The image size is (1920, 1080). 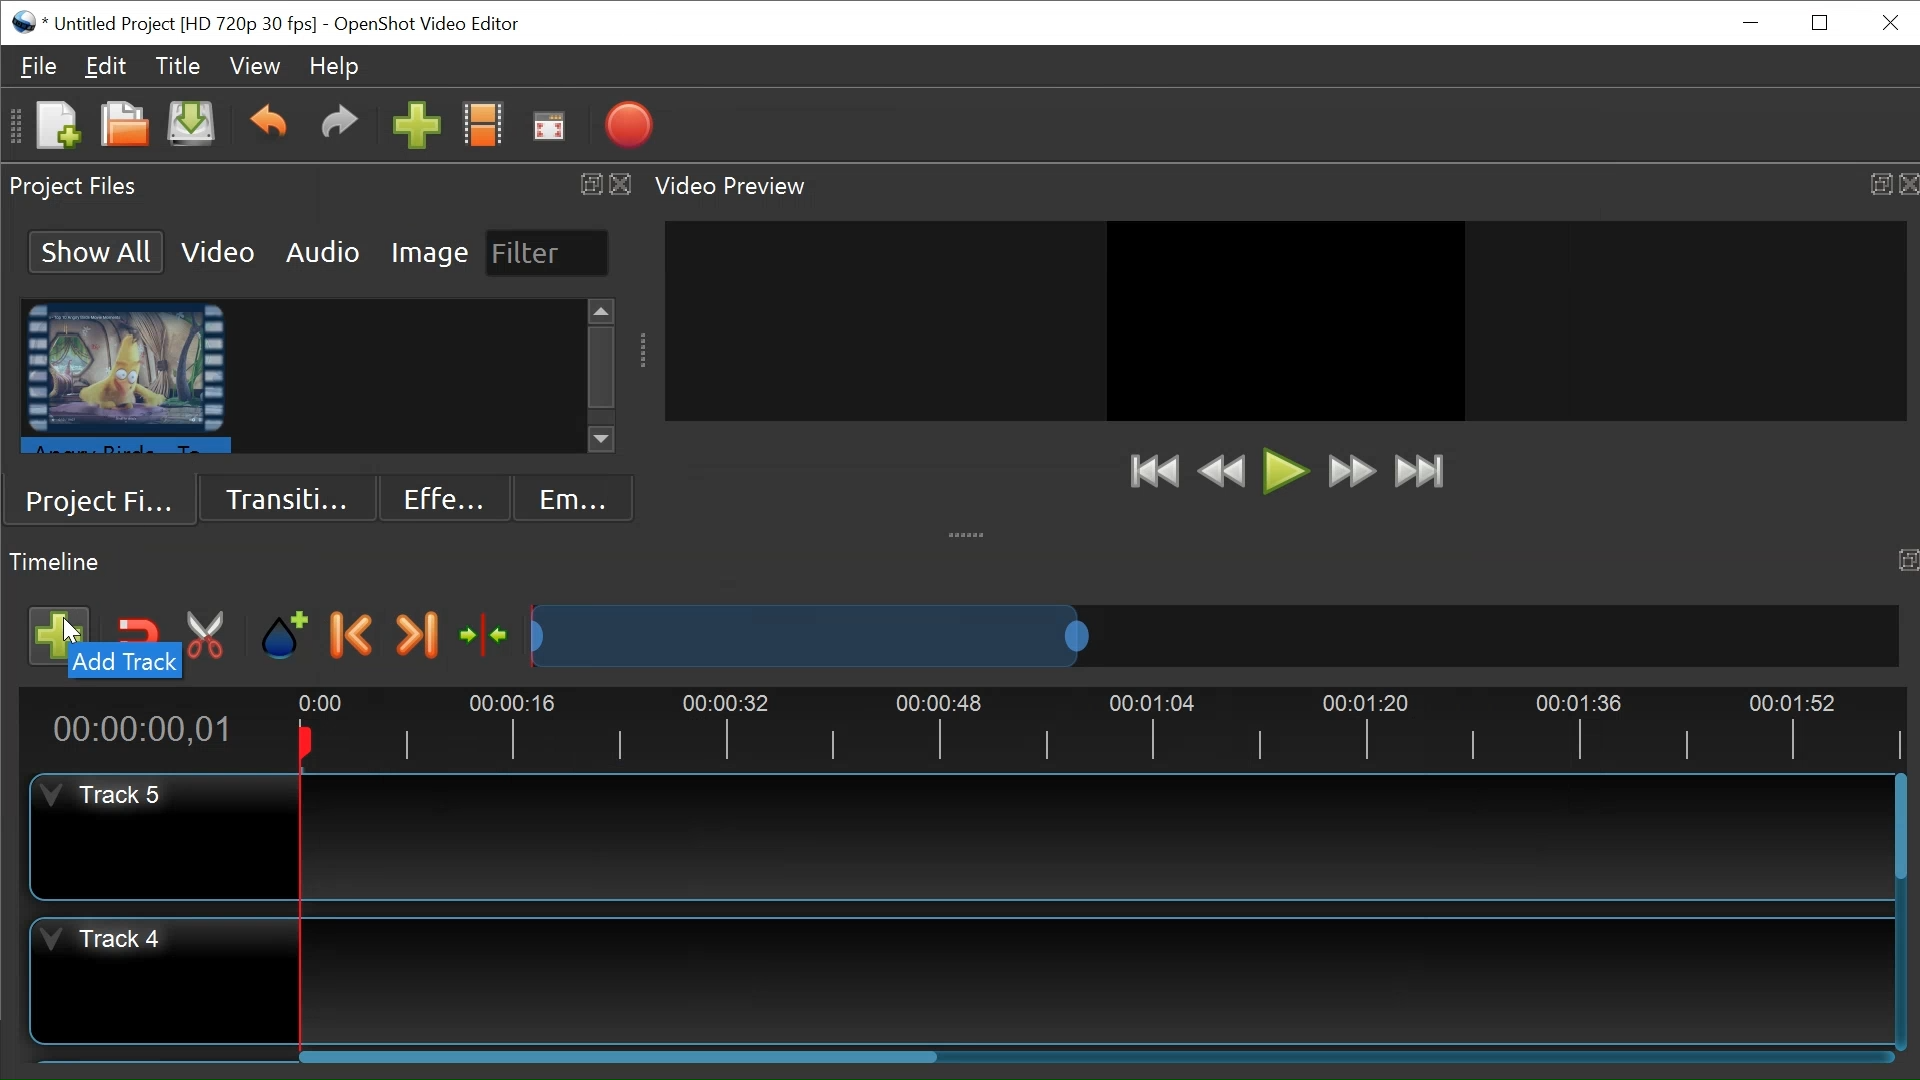 I want to click on Track Panel, so click(x=1099, y=978).